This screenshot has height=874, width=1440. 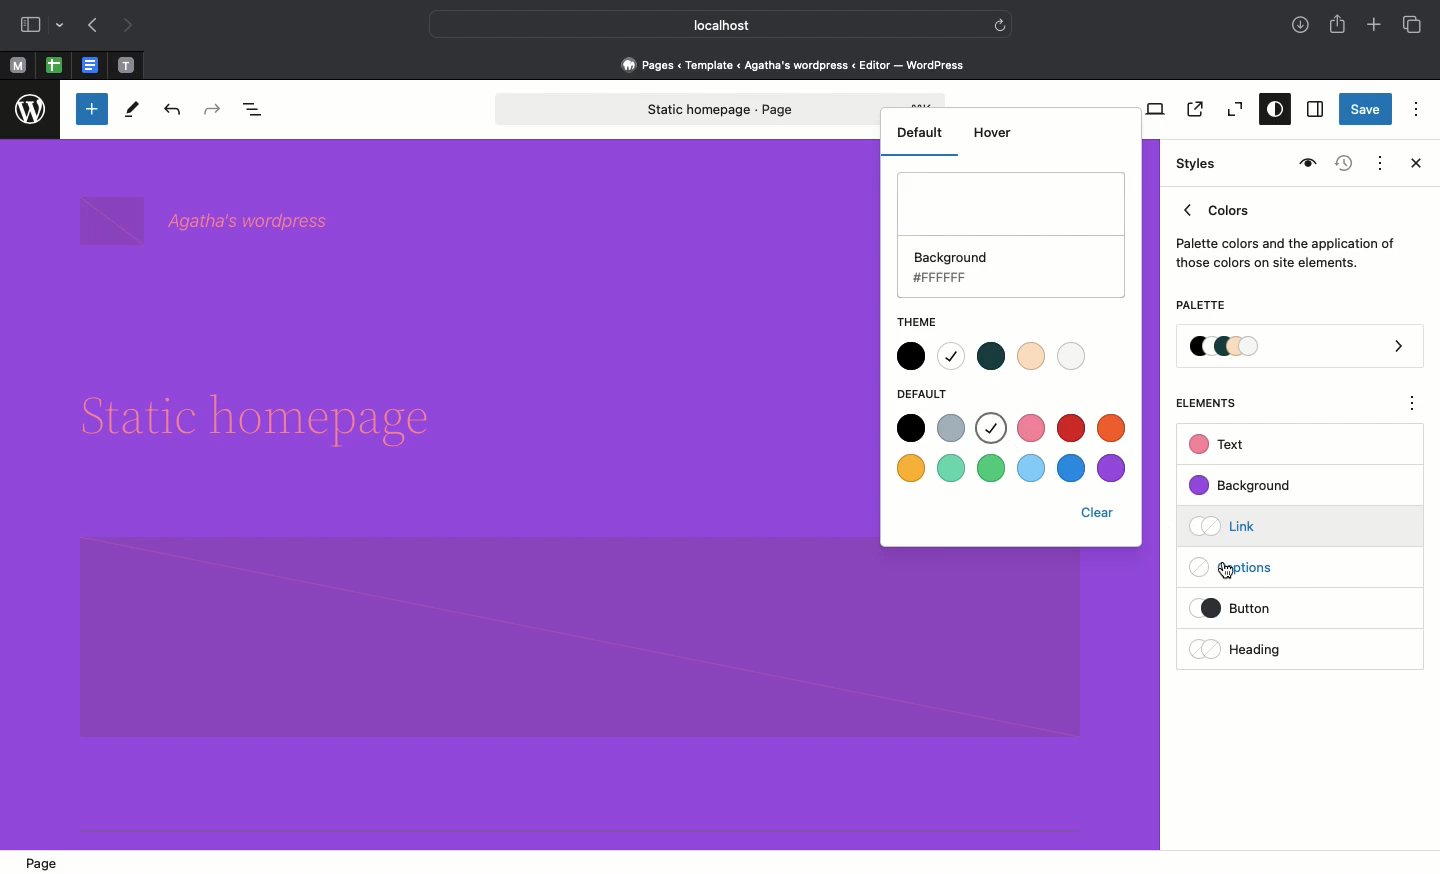 What do you see at coordinates (1250, 486) in the screenshot?
I see `Background` at bounding box center [1250, 486].